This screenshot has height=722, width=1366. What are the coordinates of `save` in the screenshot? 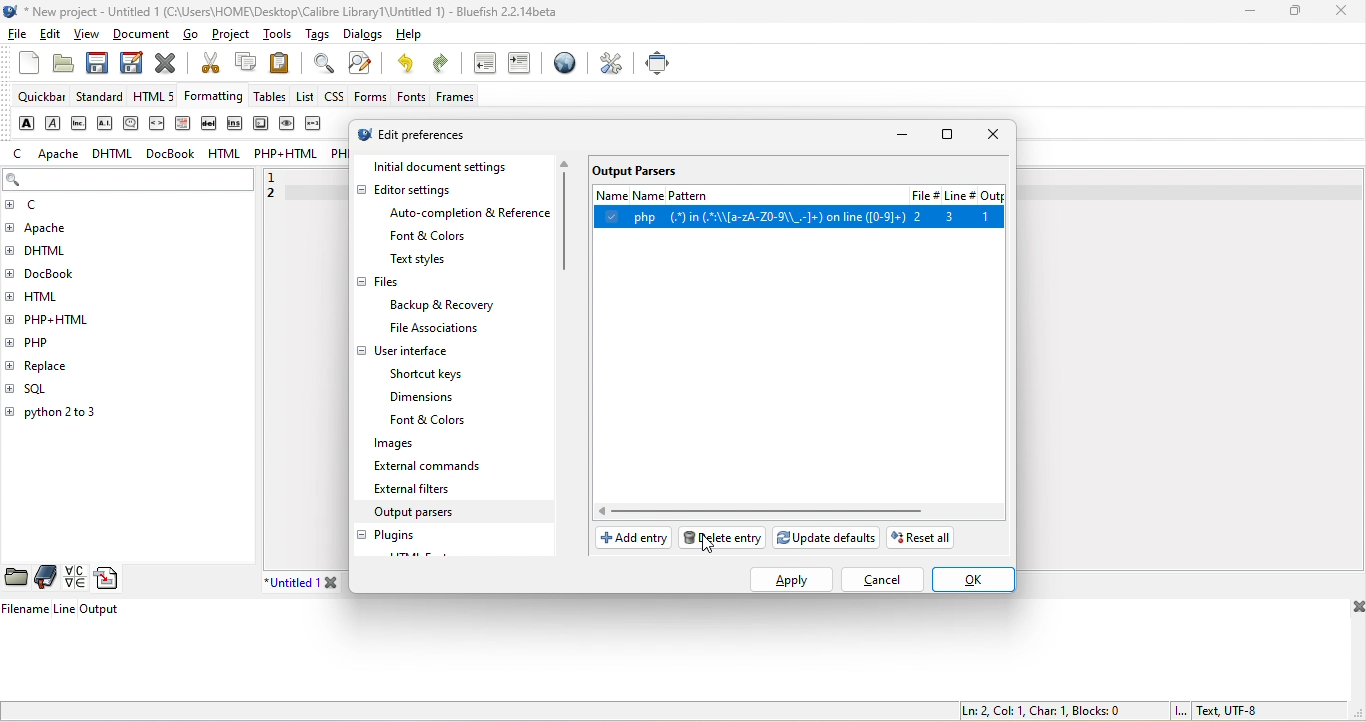 It's located at (97, 63).